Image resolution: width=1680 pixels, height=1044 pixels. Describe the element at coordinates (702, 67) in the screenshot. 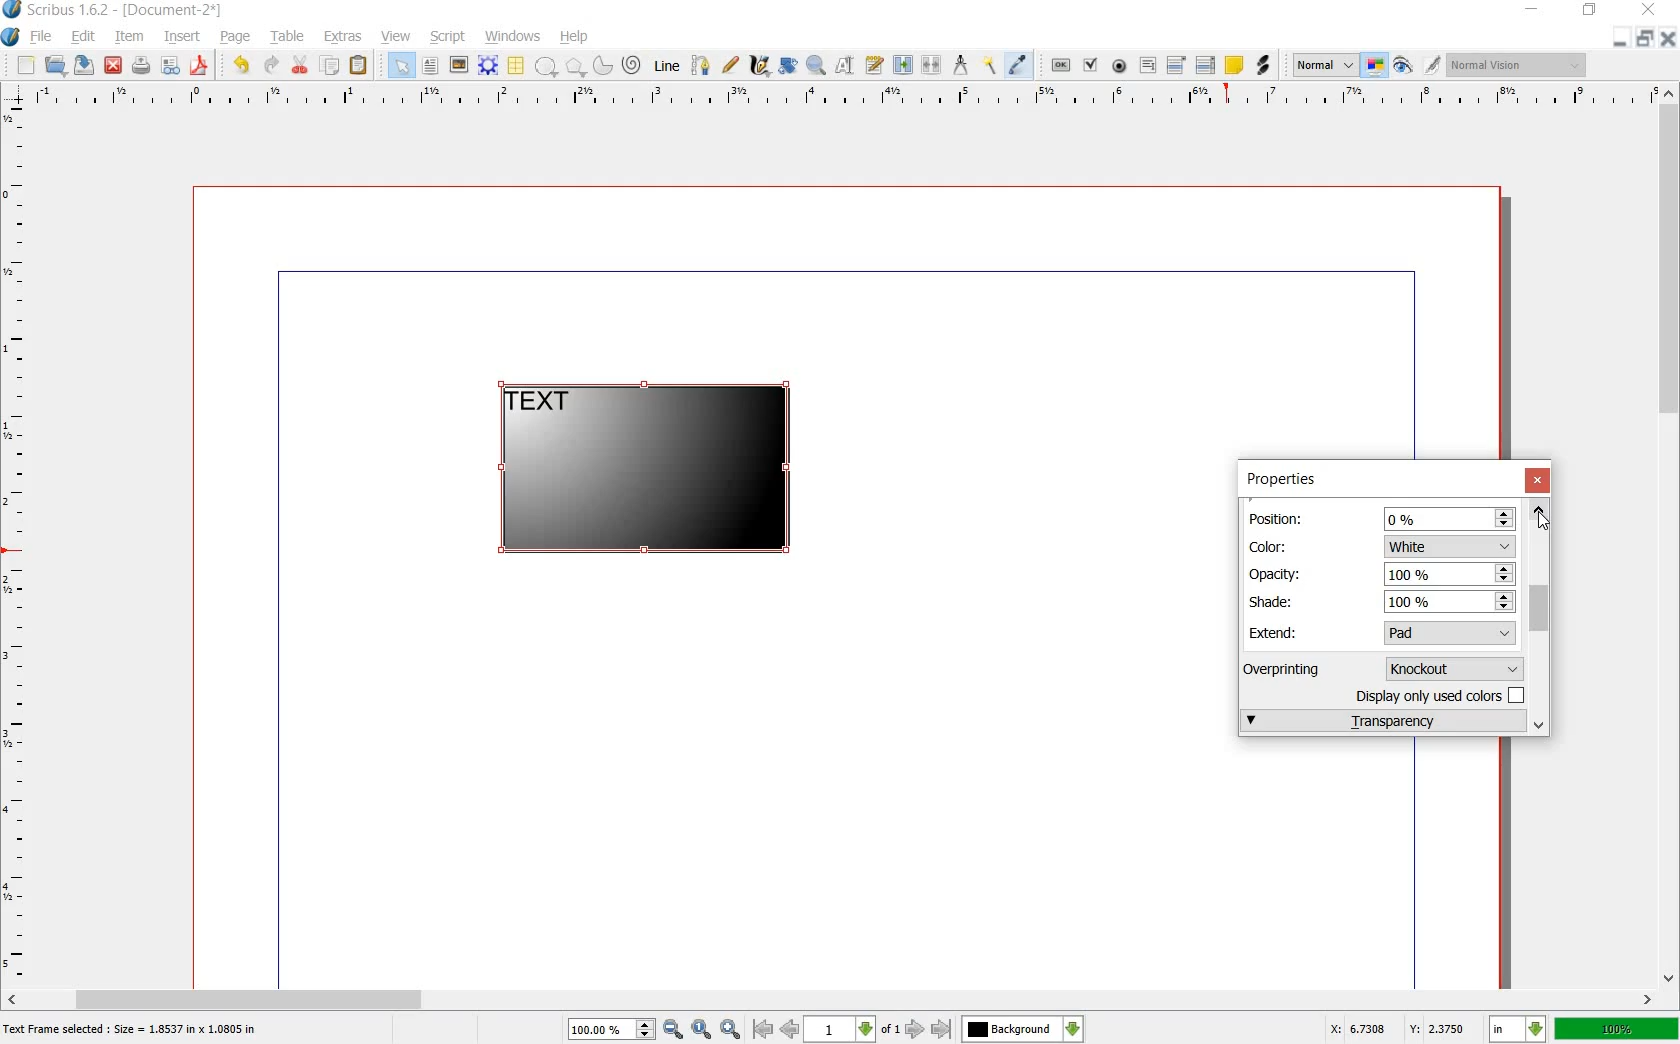

I see `bezier curve` at that location.